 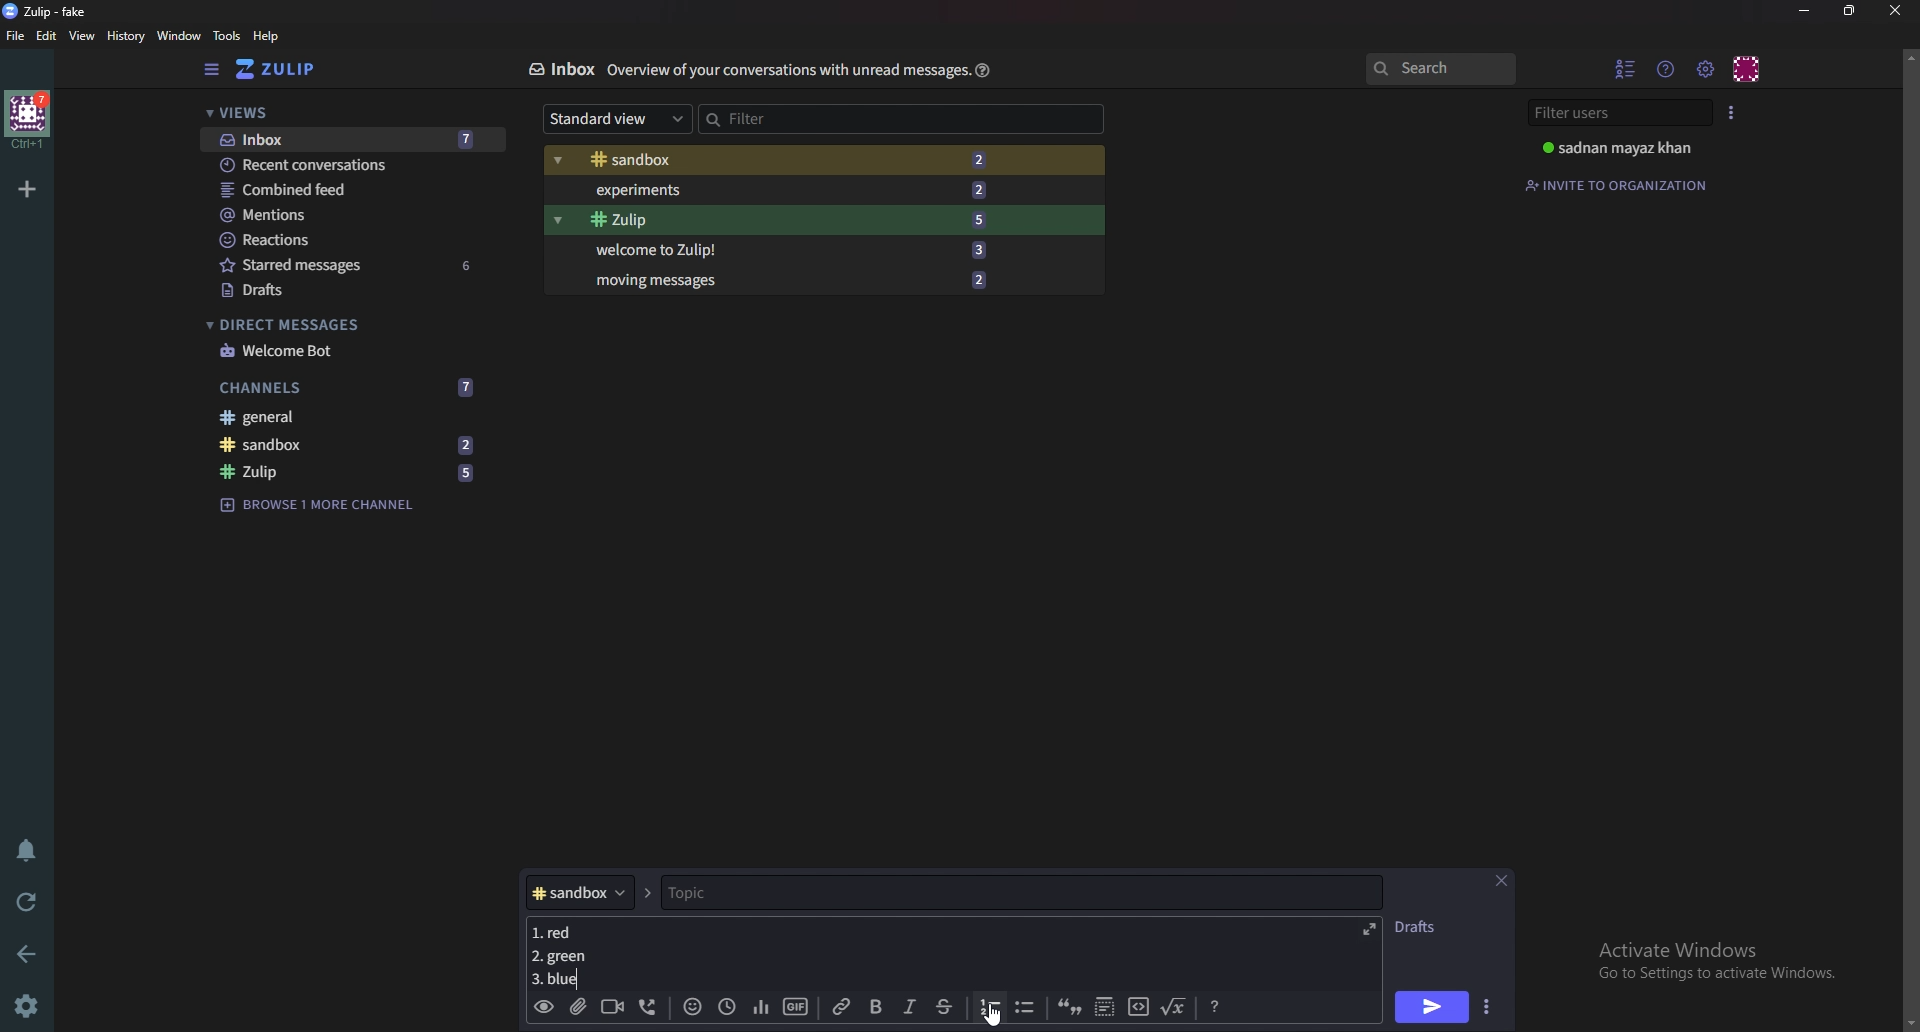 What do you see at coordinates (1733, 111) in the screenshot?
I see `User list style` at bounding box center [1733, 111].